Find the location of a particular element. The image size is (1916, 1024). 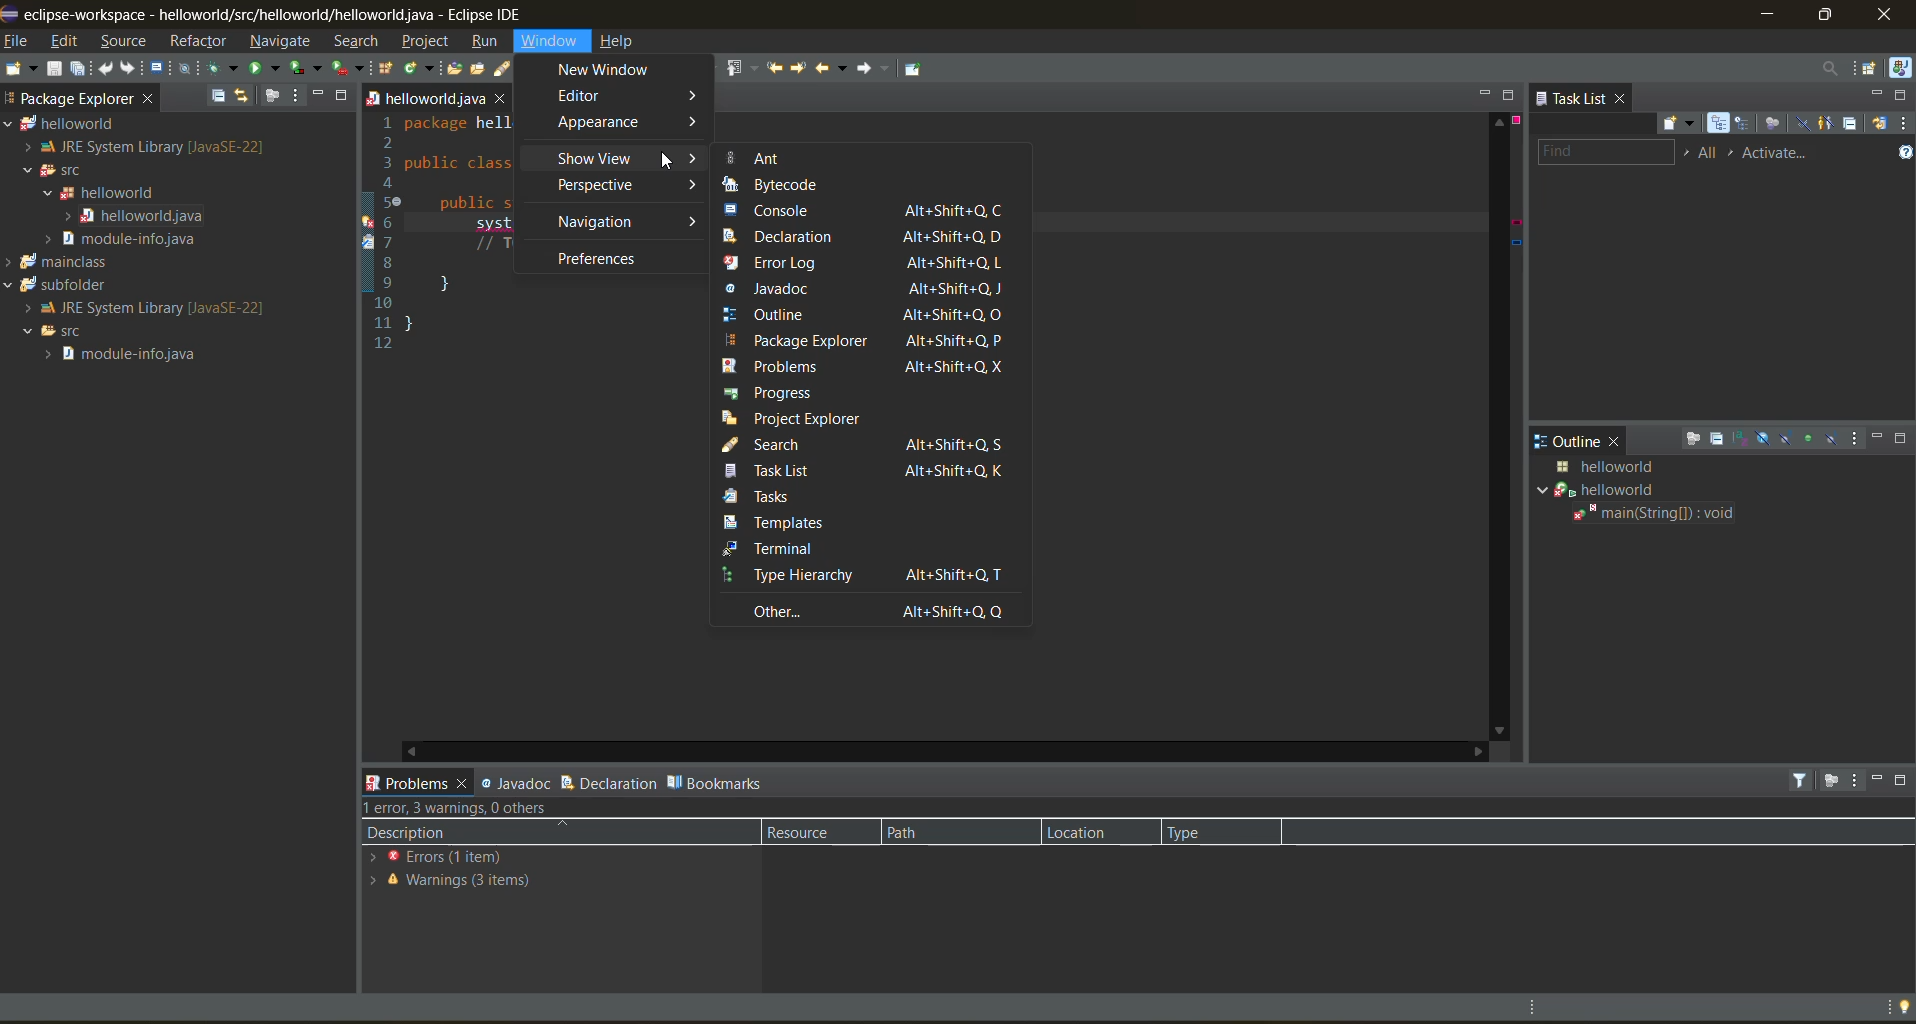

toggle  block selection mode is located at coordinates (640, 69).